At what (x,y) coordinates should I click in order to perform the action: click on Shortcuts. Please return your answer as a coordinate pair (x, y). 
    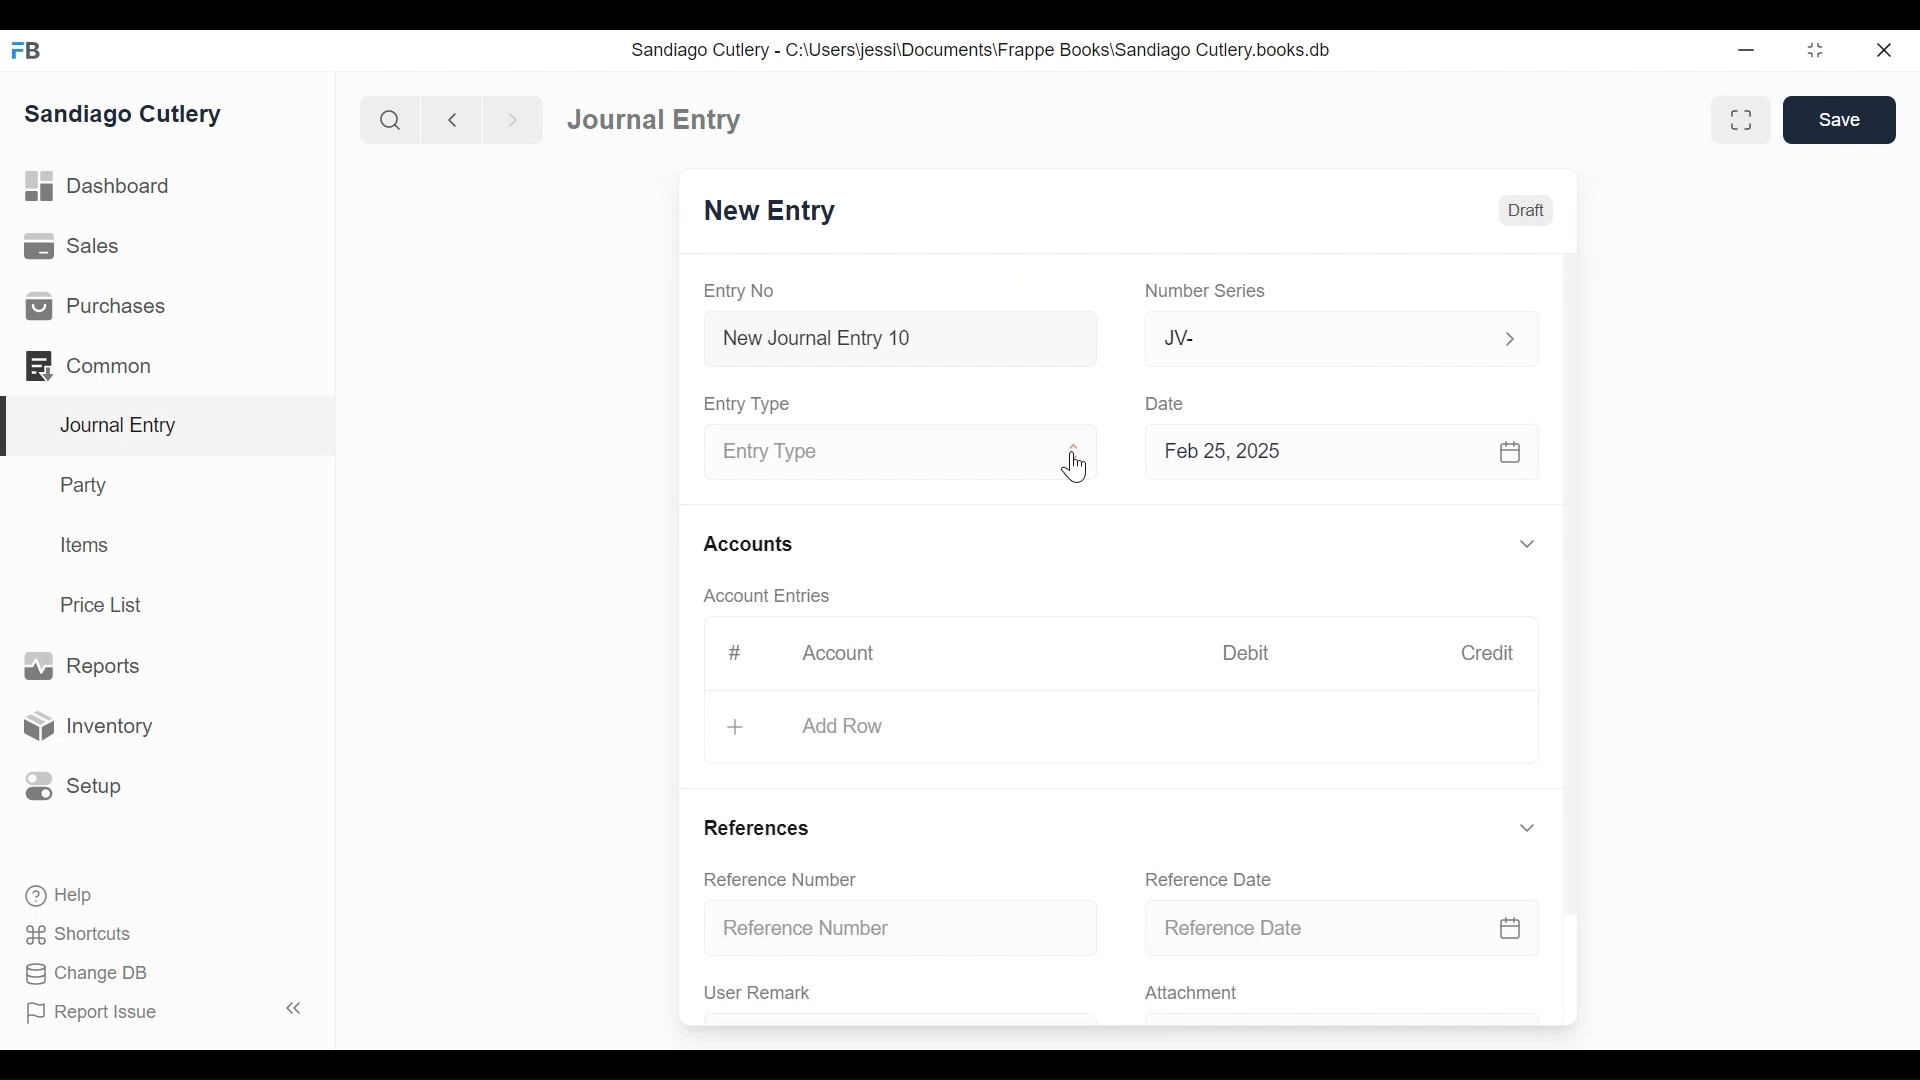
    Looking at the image, I should click on (73, 934).